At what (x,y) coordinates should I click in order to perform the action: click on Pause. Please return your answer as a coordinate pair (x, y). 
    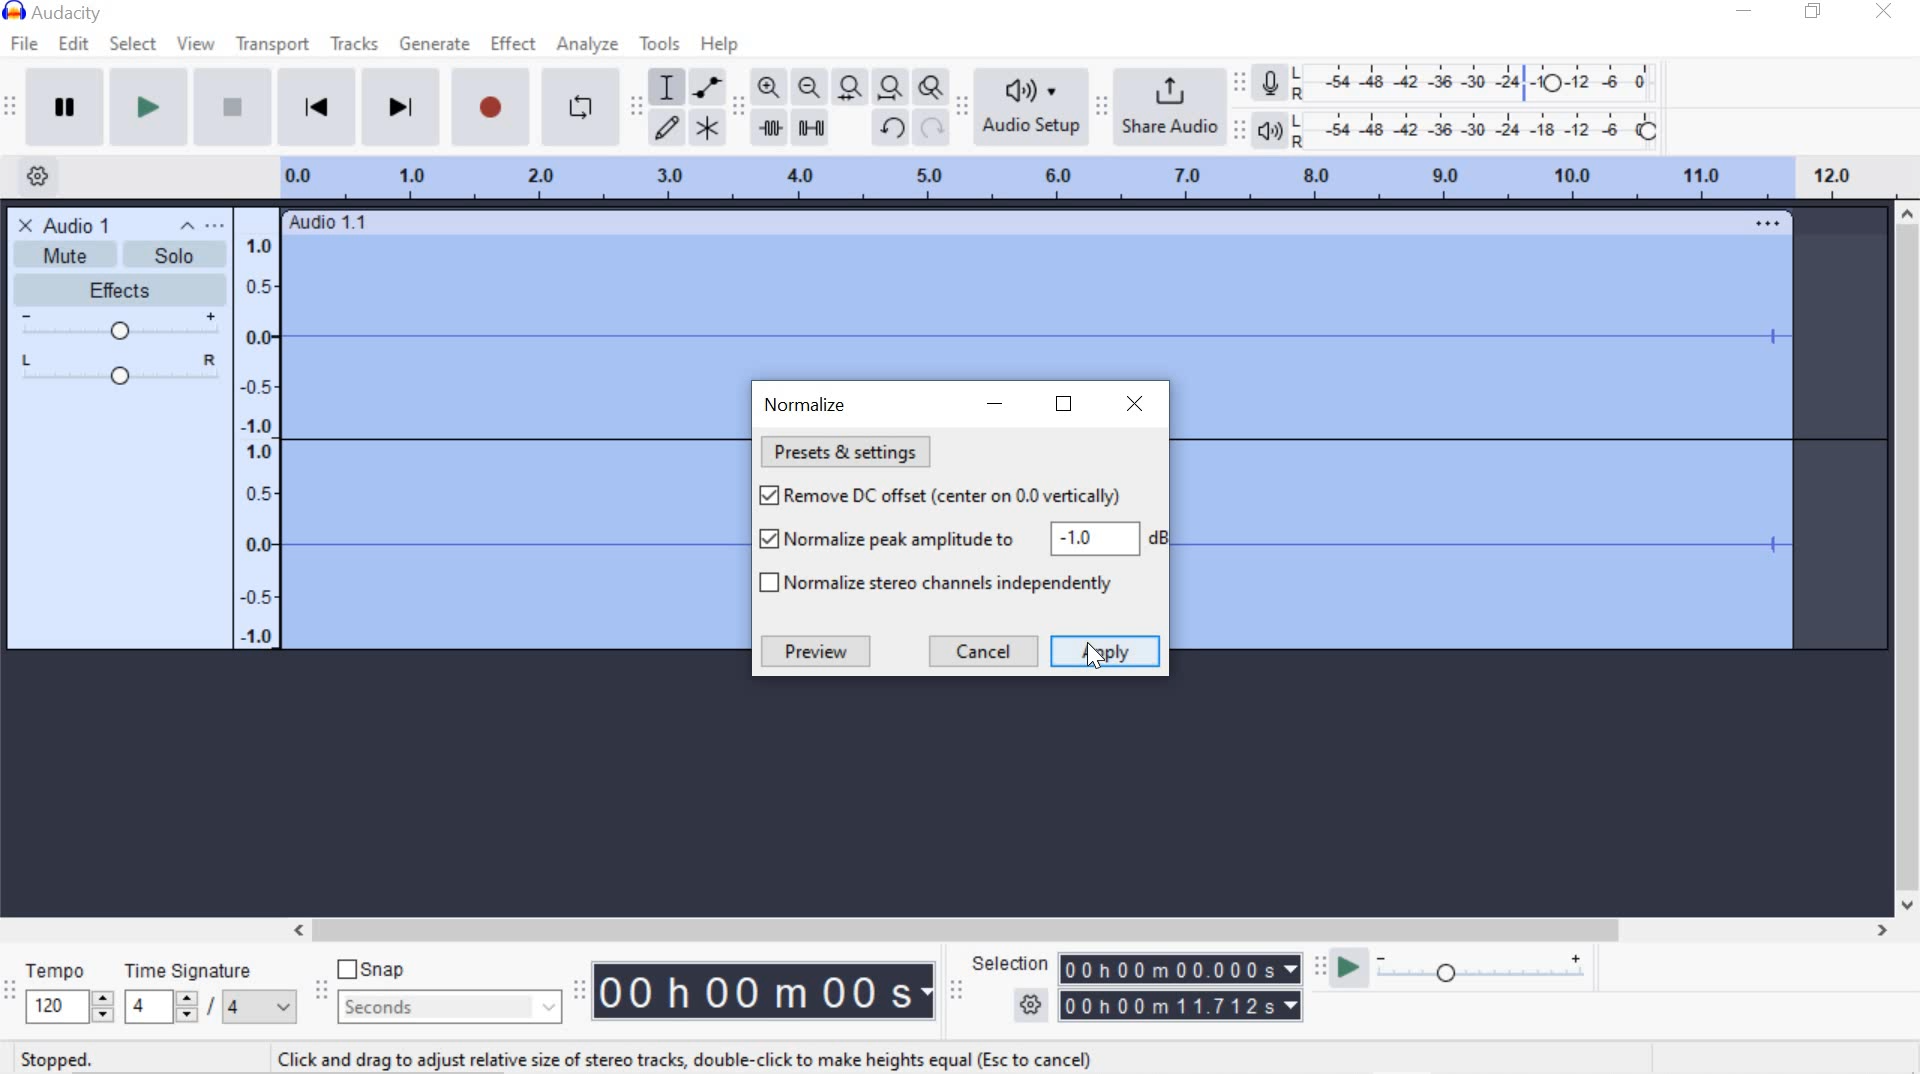
    Looking at the image, I should click on (66, 107).